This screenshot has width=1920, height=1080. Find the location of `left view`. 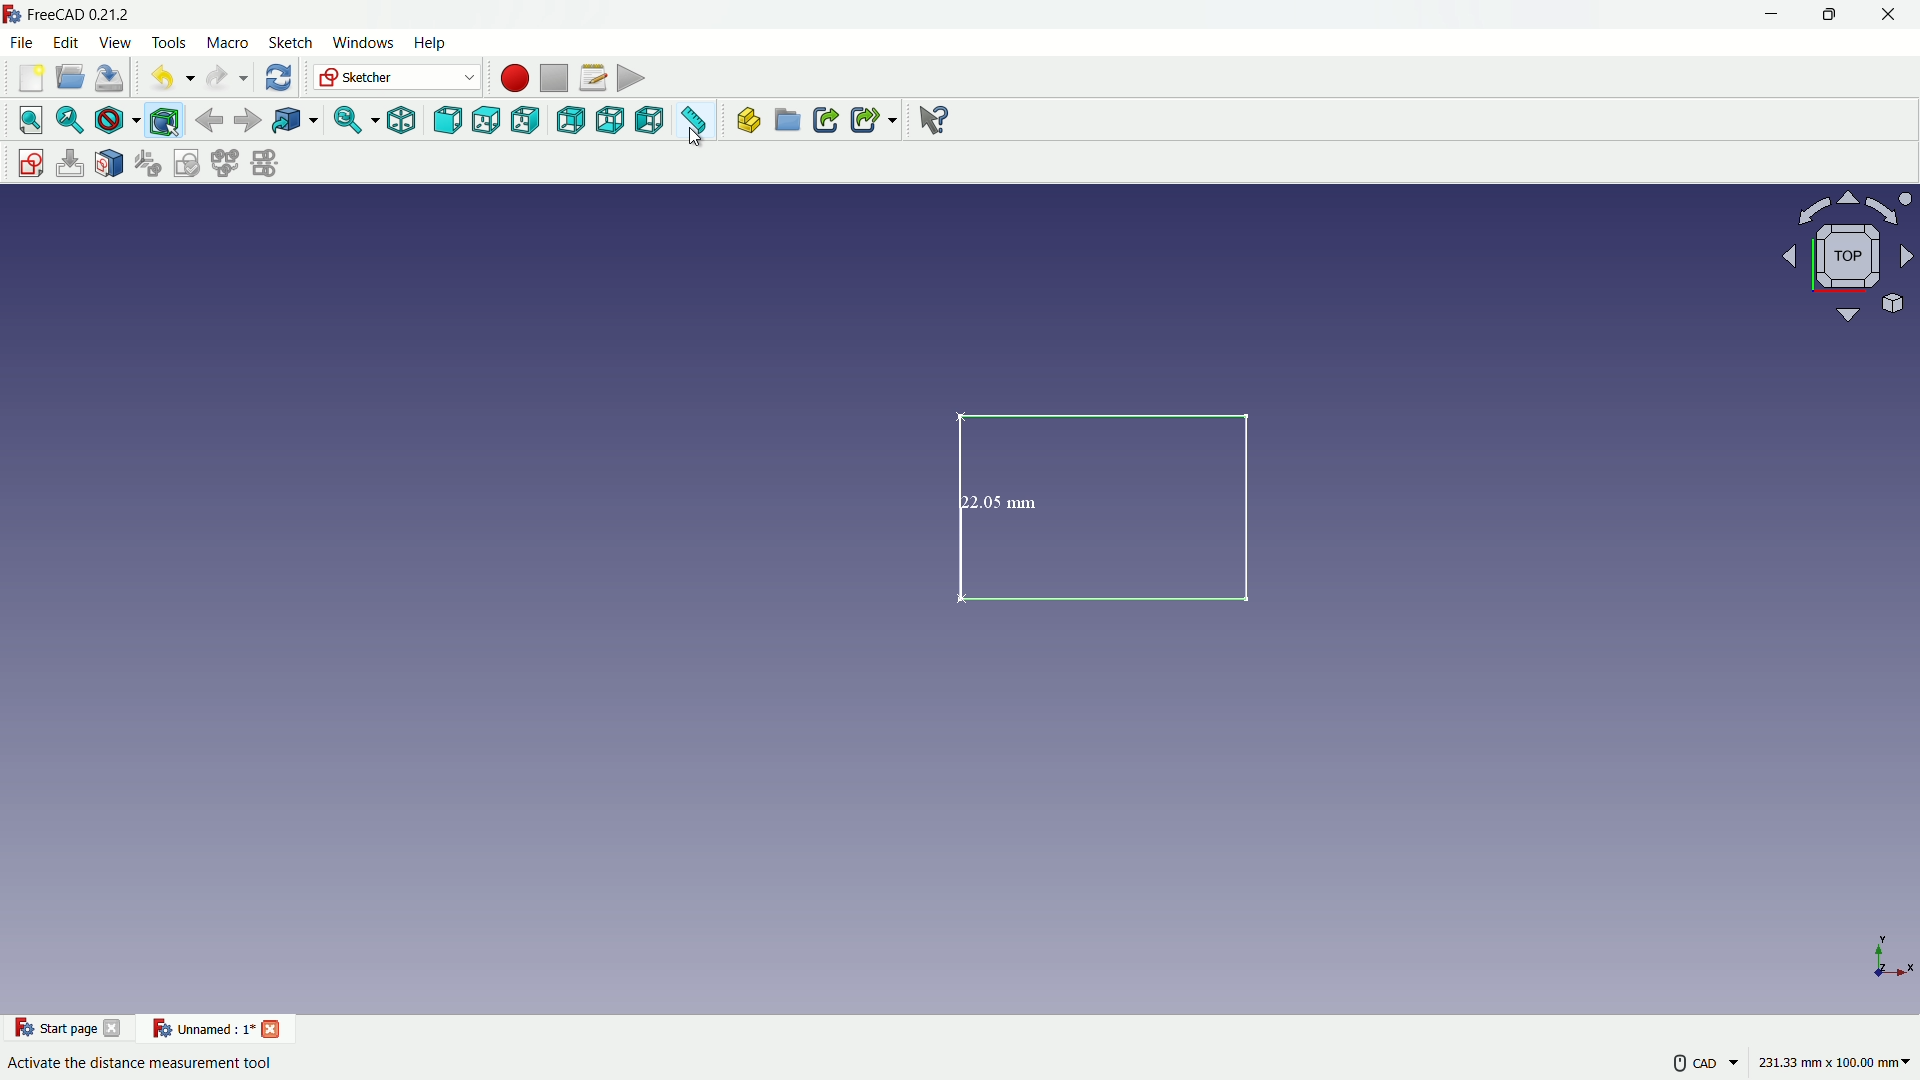

left view is located at coordinates (649, 121).